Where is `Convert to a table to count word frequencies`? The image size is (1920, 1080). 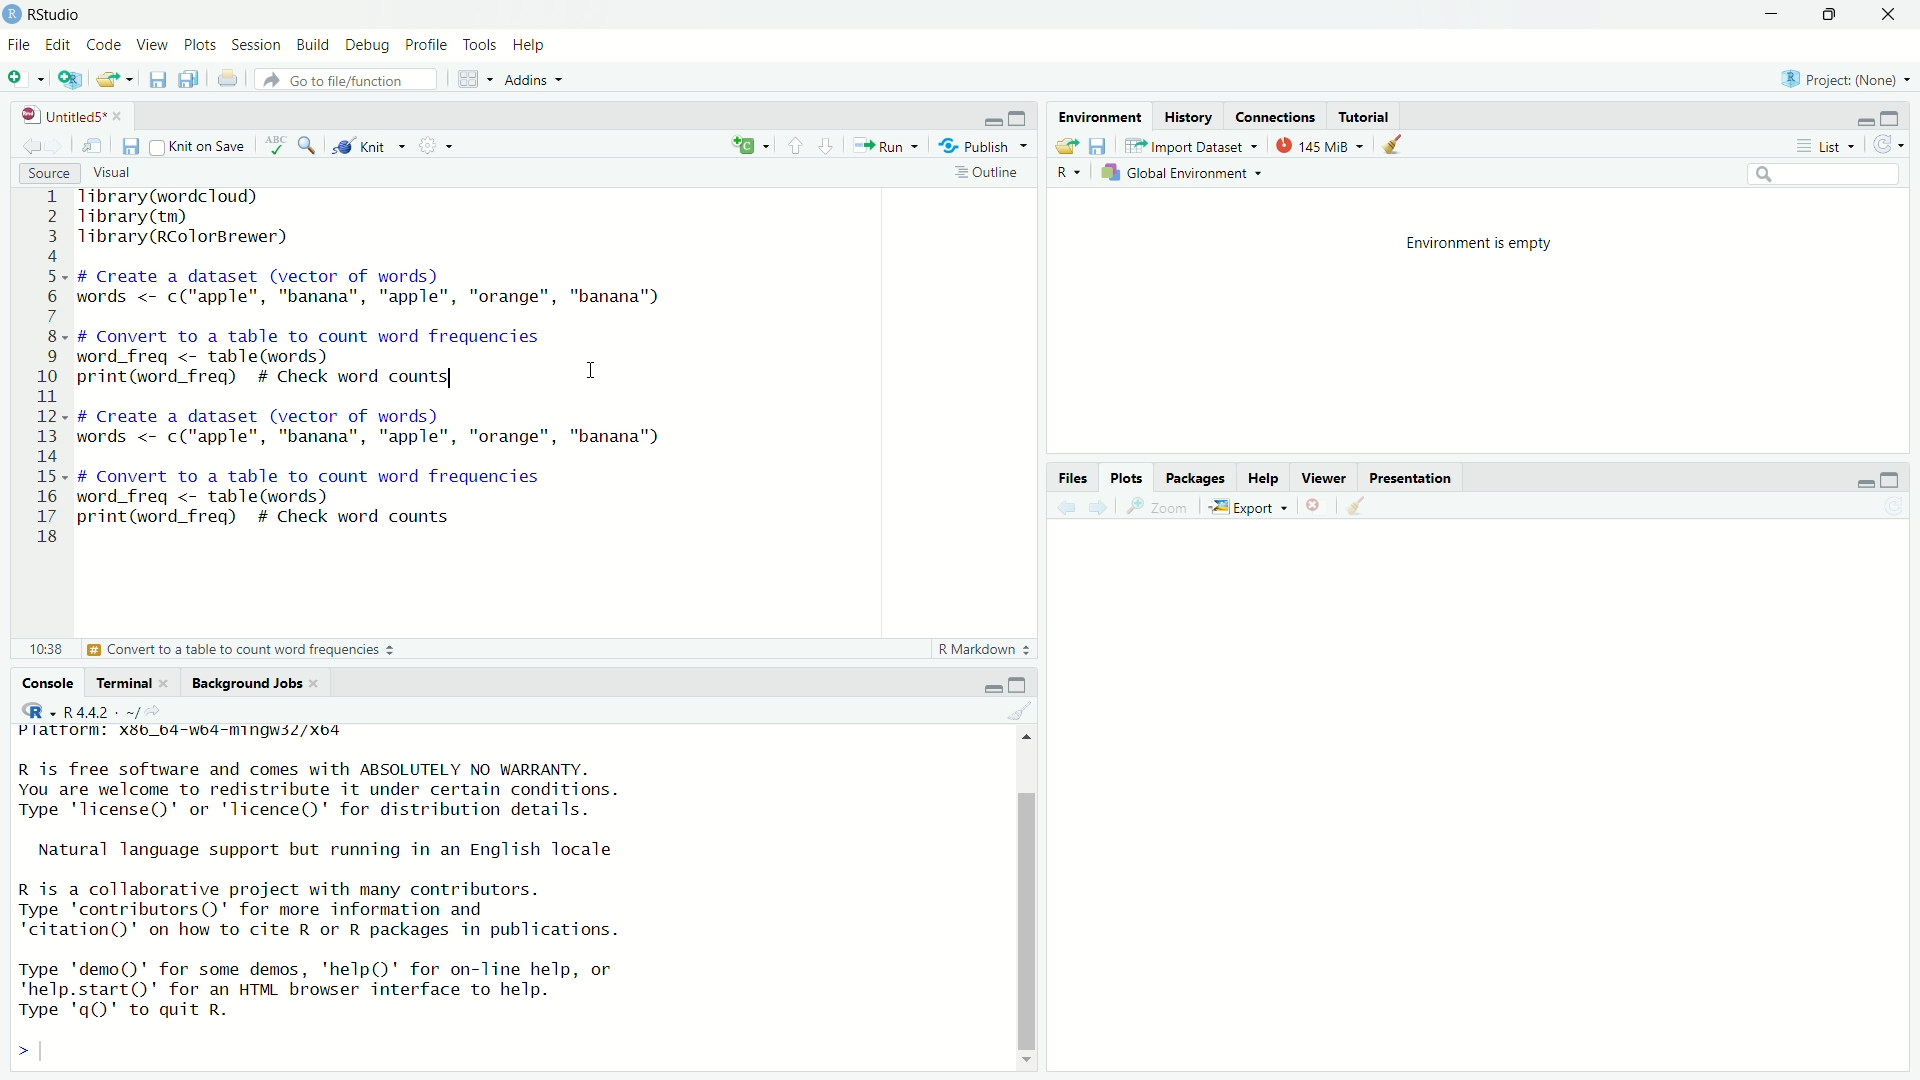
Convert to a table to count word frequencies is located at coordinates (242, 648).